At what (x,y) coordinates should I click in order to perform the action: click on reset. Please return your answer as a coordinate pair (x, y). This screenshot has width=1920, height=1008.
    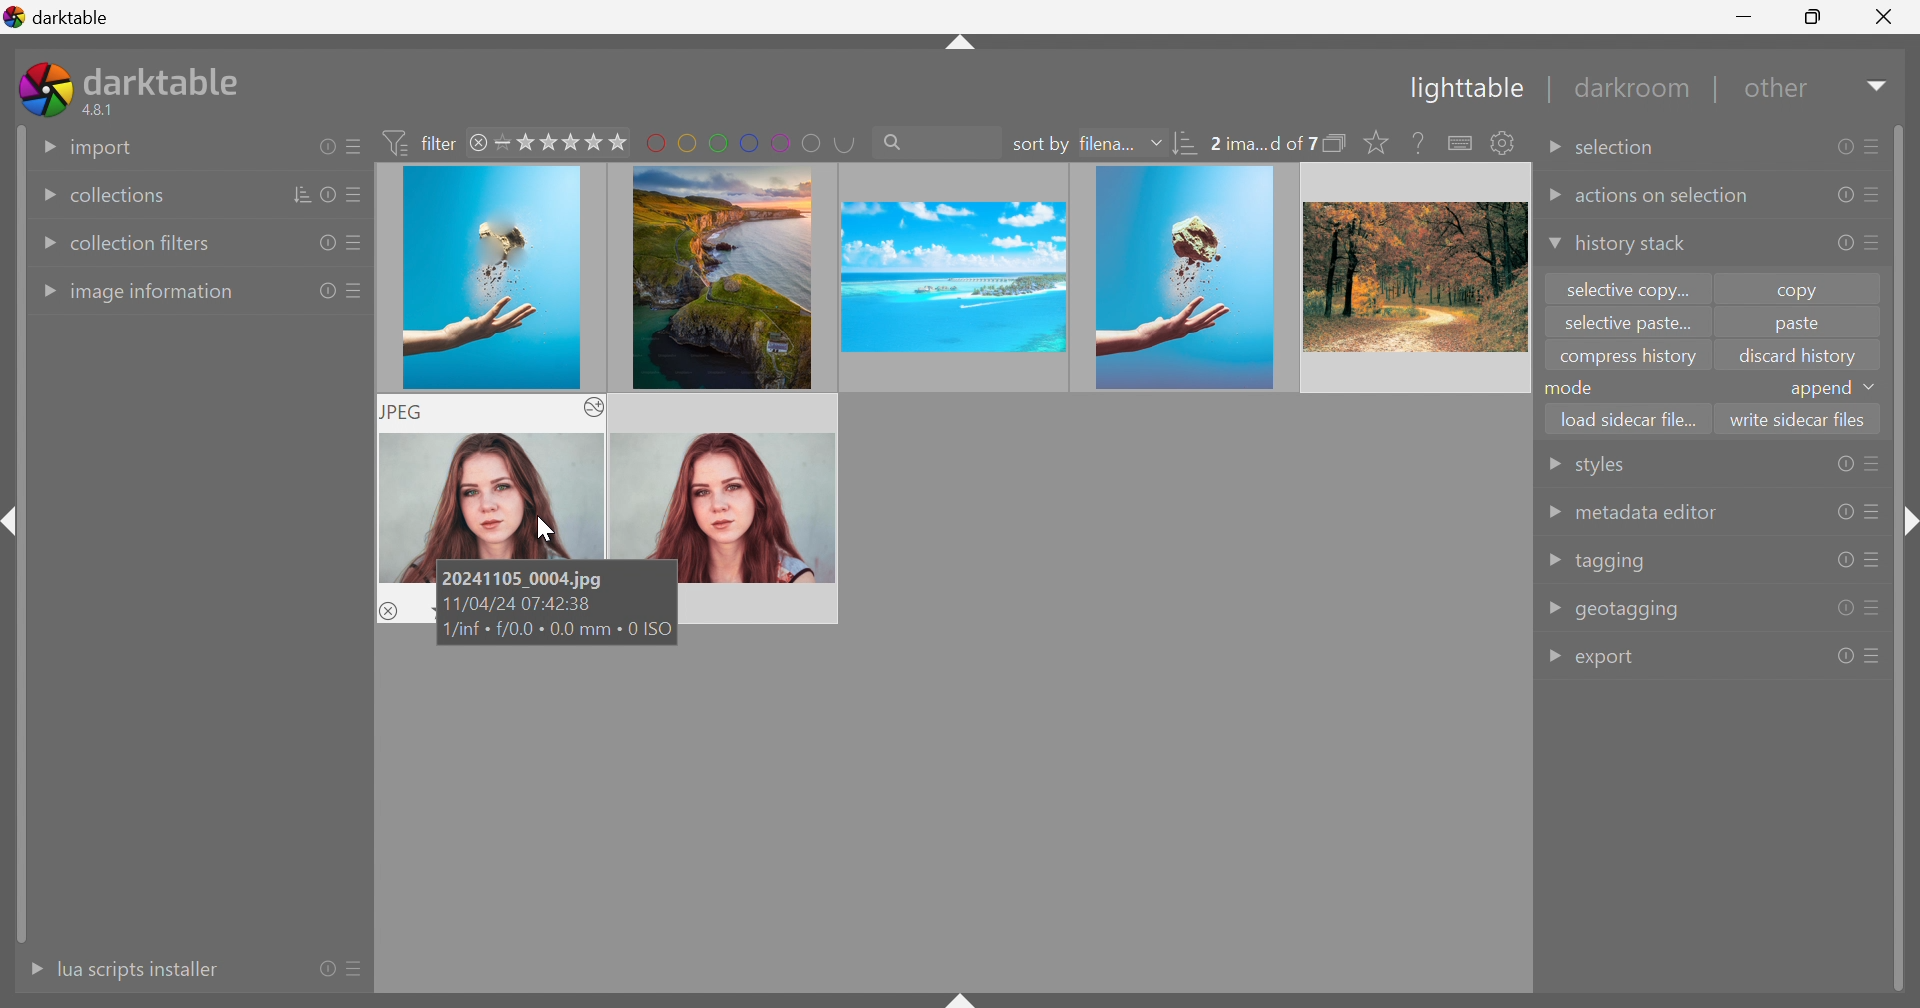
    Looking at the image, I should click on (1841, 246).